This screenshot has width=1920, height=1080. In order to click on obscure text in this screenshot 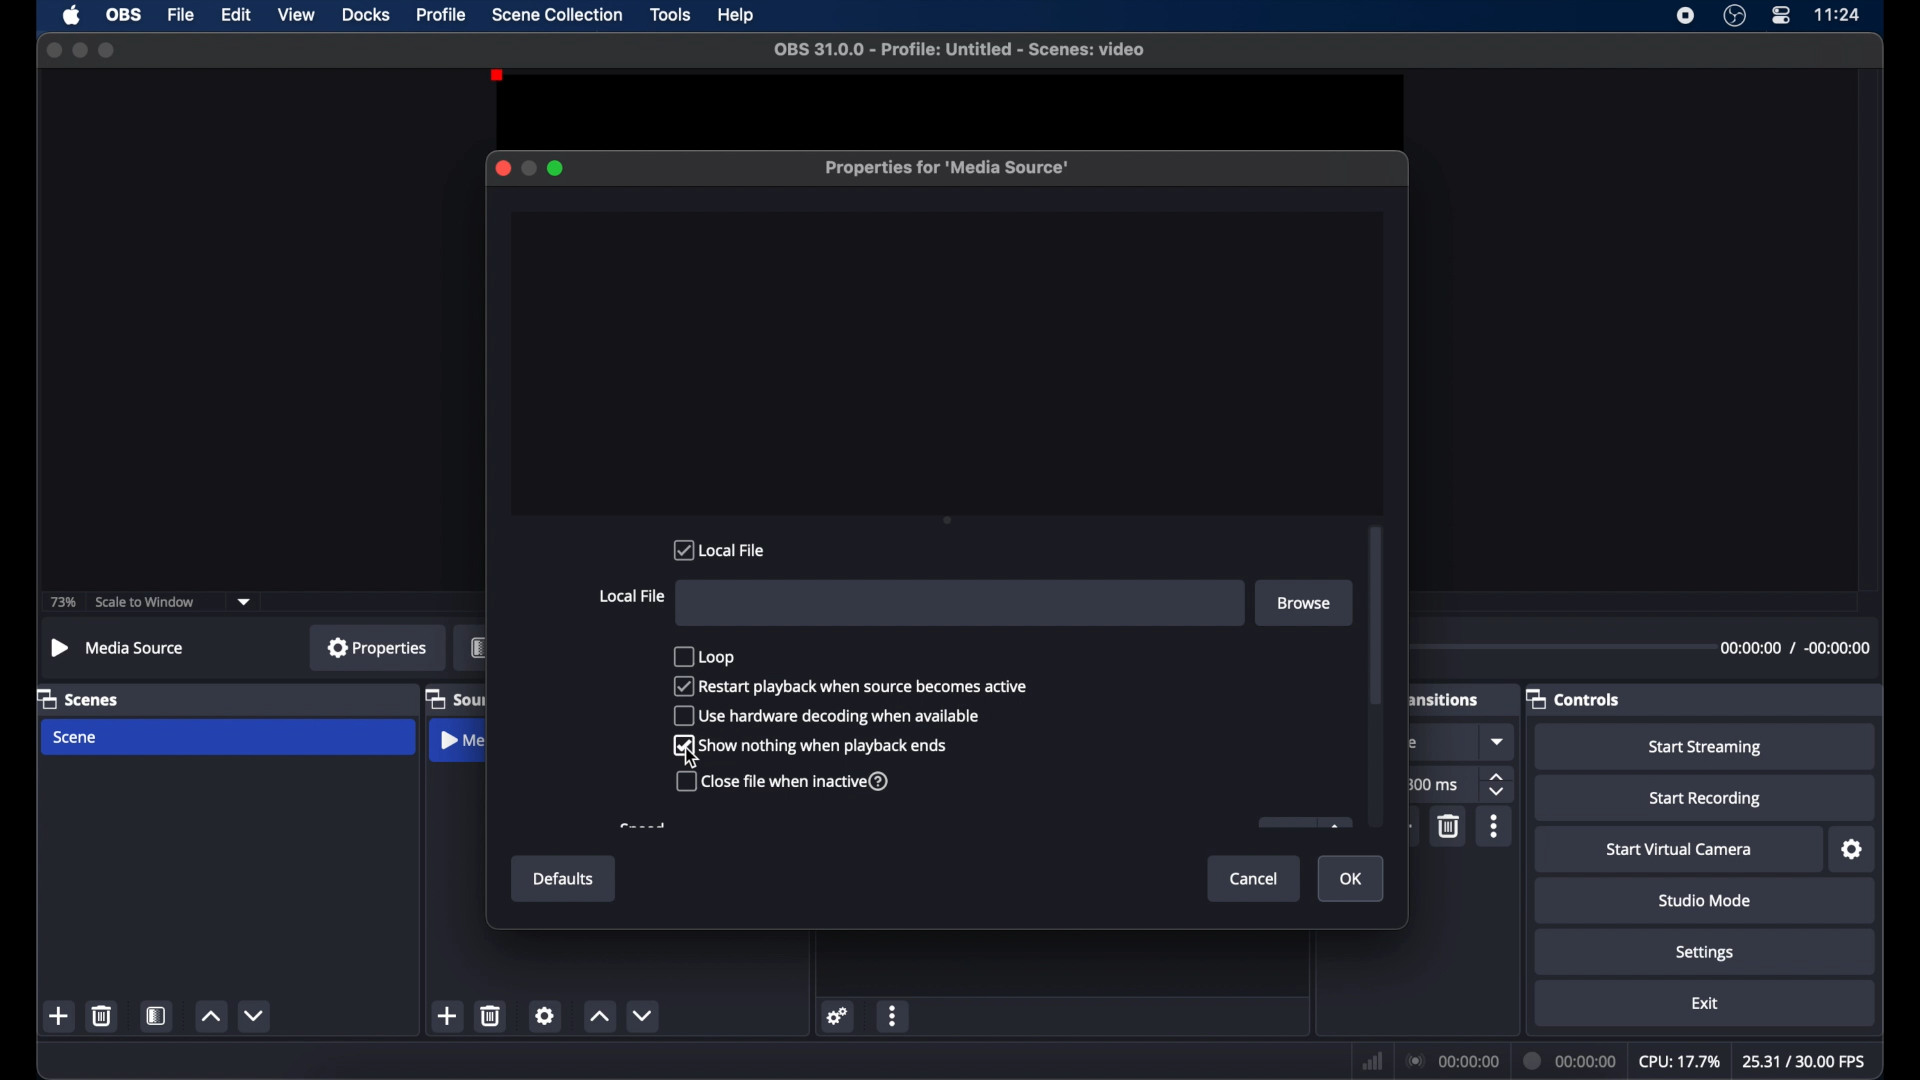, I will do `click(641, 826)`.